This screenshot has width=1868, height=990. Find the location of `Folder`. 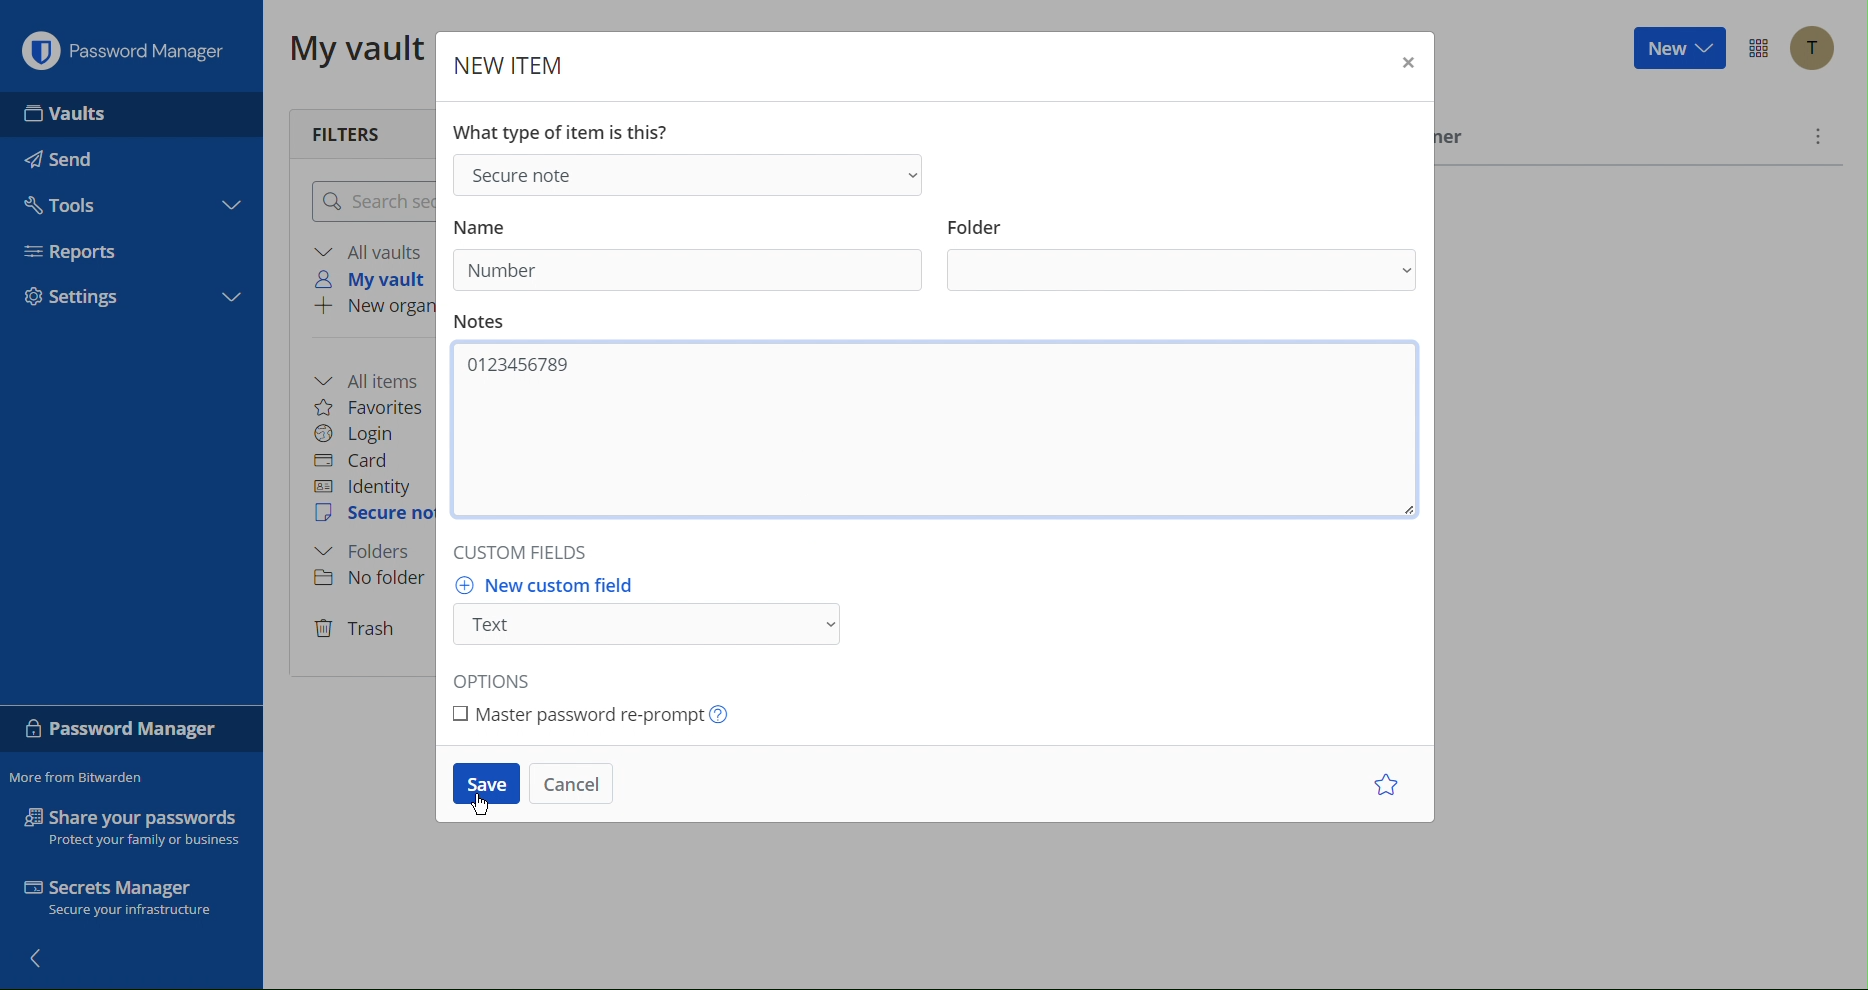

Folder is located at coordinates (371, 552).